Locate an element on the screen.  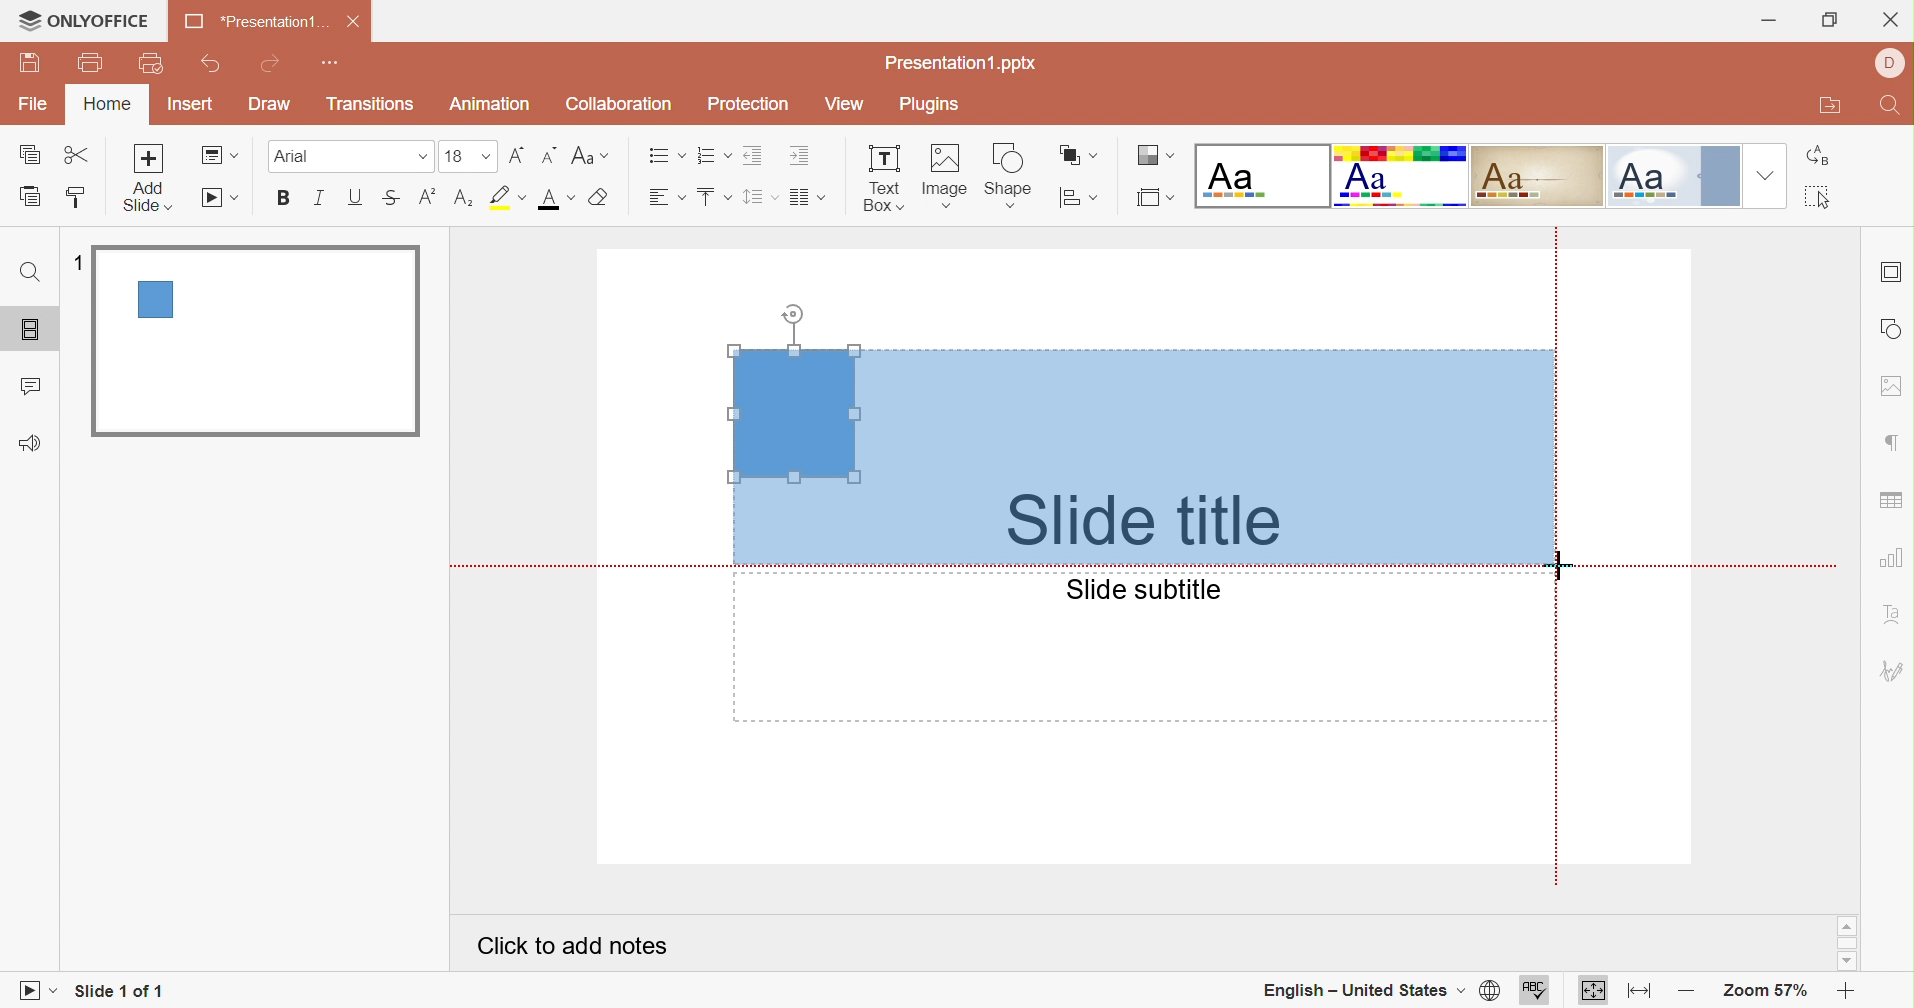
Copy style is located at coordinates (72, 199).